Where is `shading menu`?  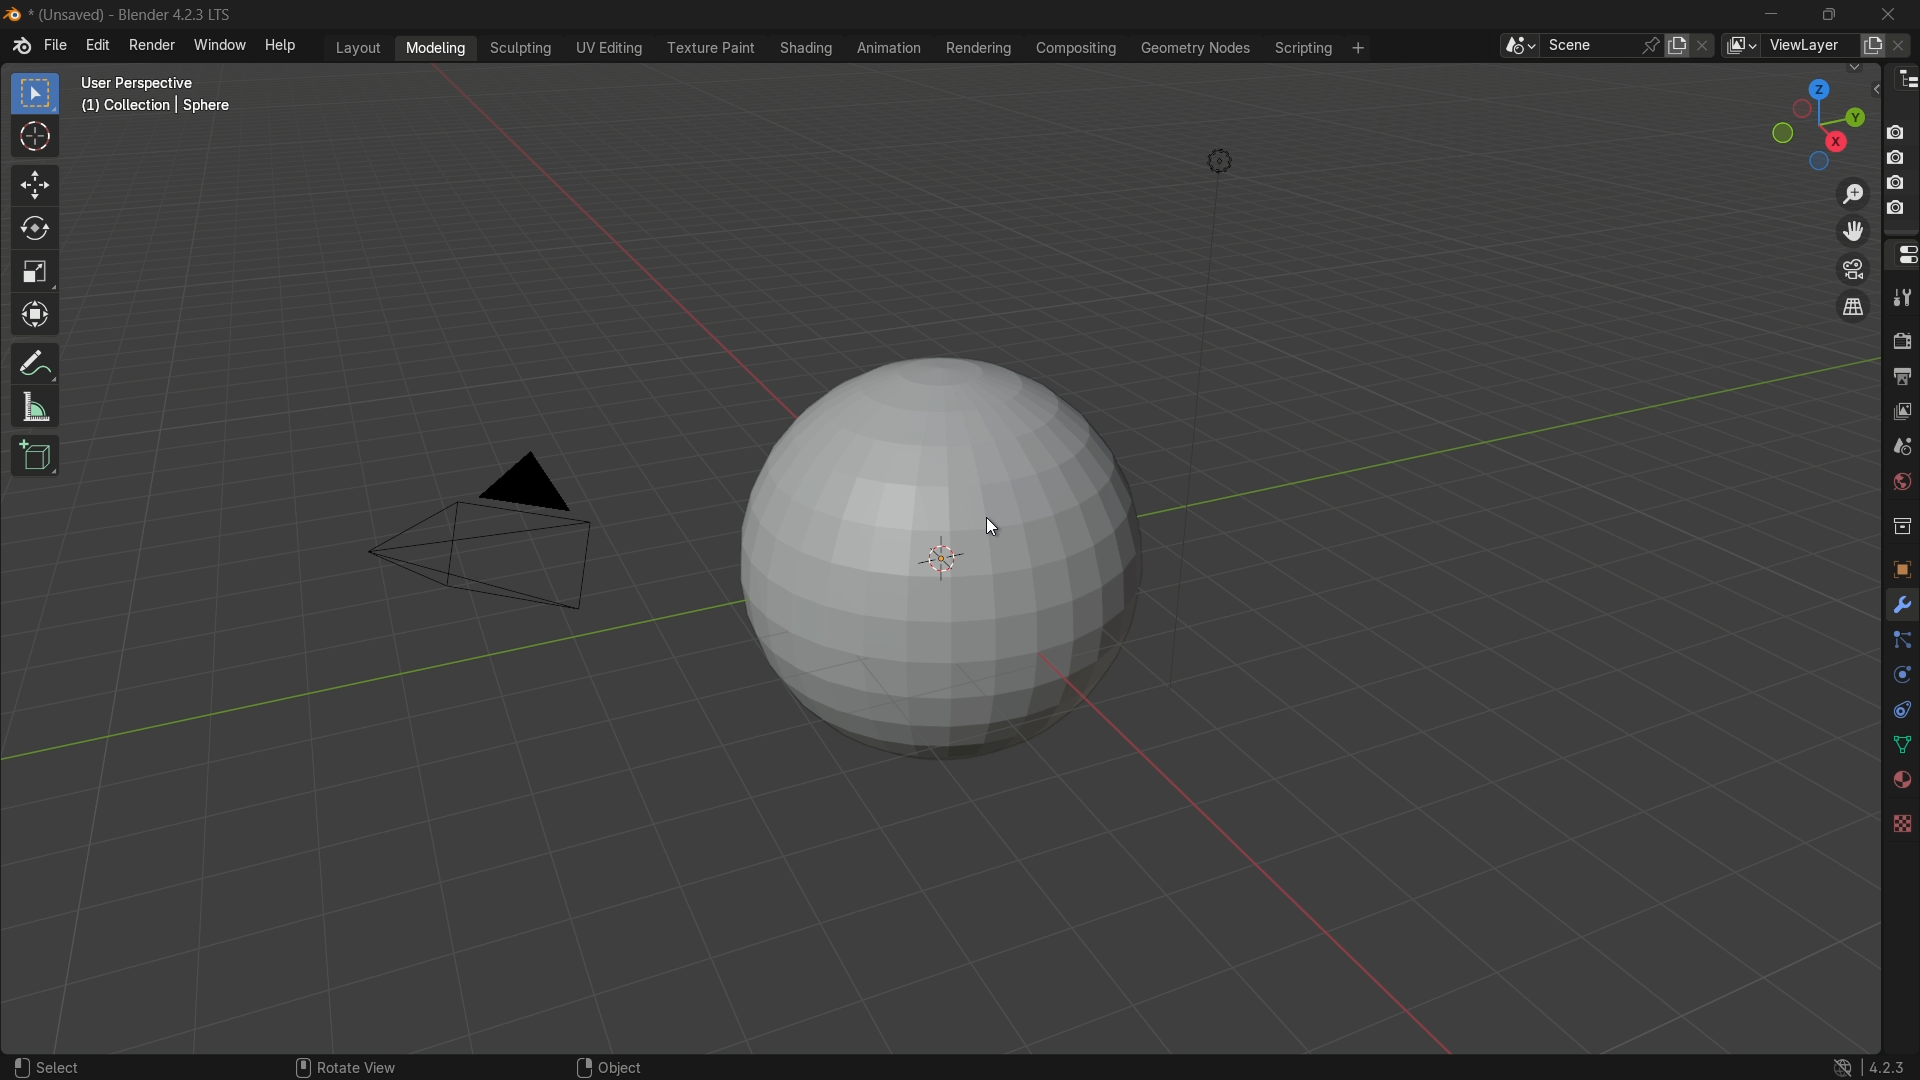 shading menu is located at coordinates (802, 46).